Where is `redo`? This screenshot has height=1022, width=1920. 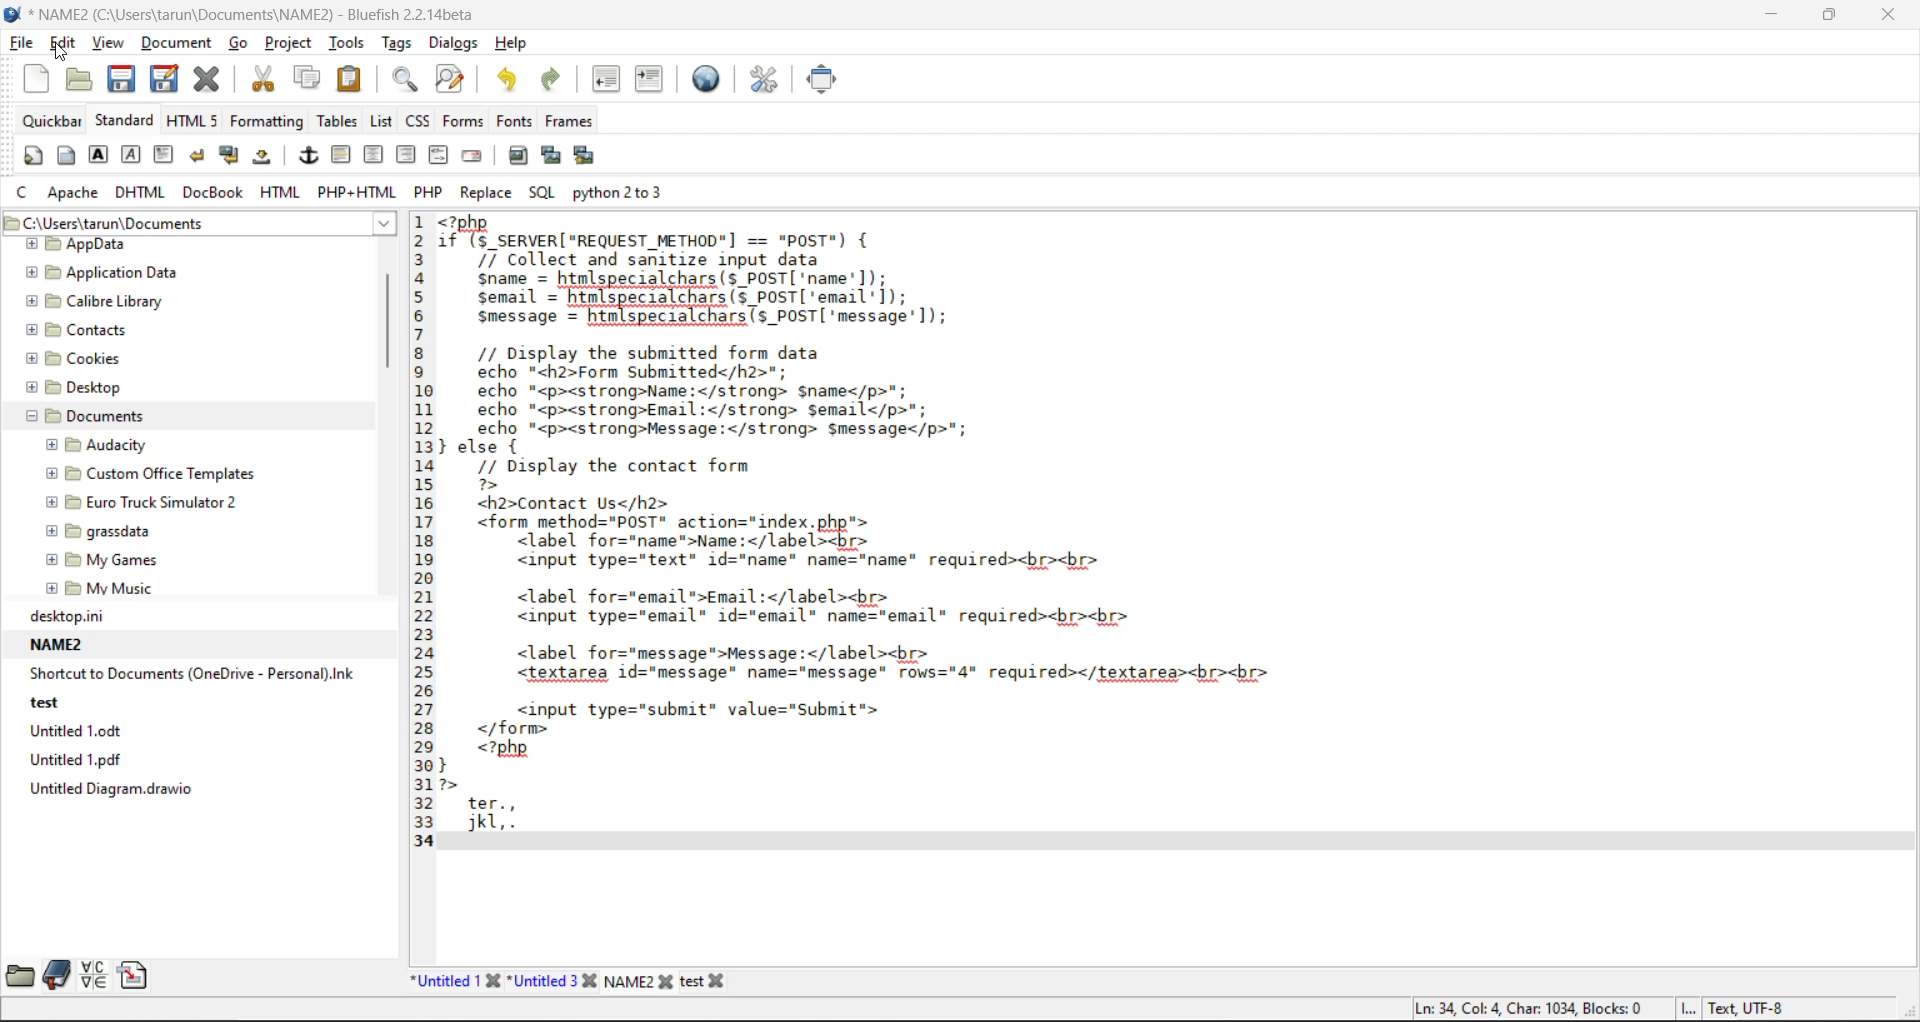
redo is located at coordinates (561, 80).